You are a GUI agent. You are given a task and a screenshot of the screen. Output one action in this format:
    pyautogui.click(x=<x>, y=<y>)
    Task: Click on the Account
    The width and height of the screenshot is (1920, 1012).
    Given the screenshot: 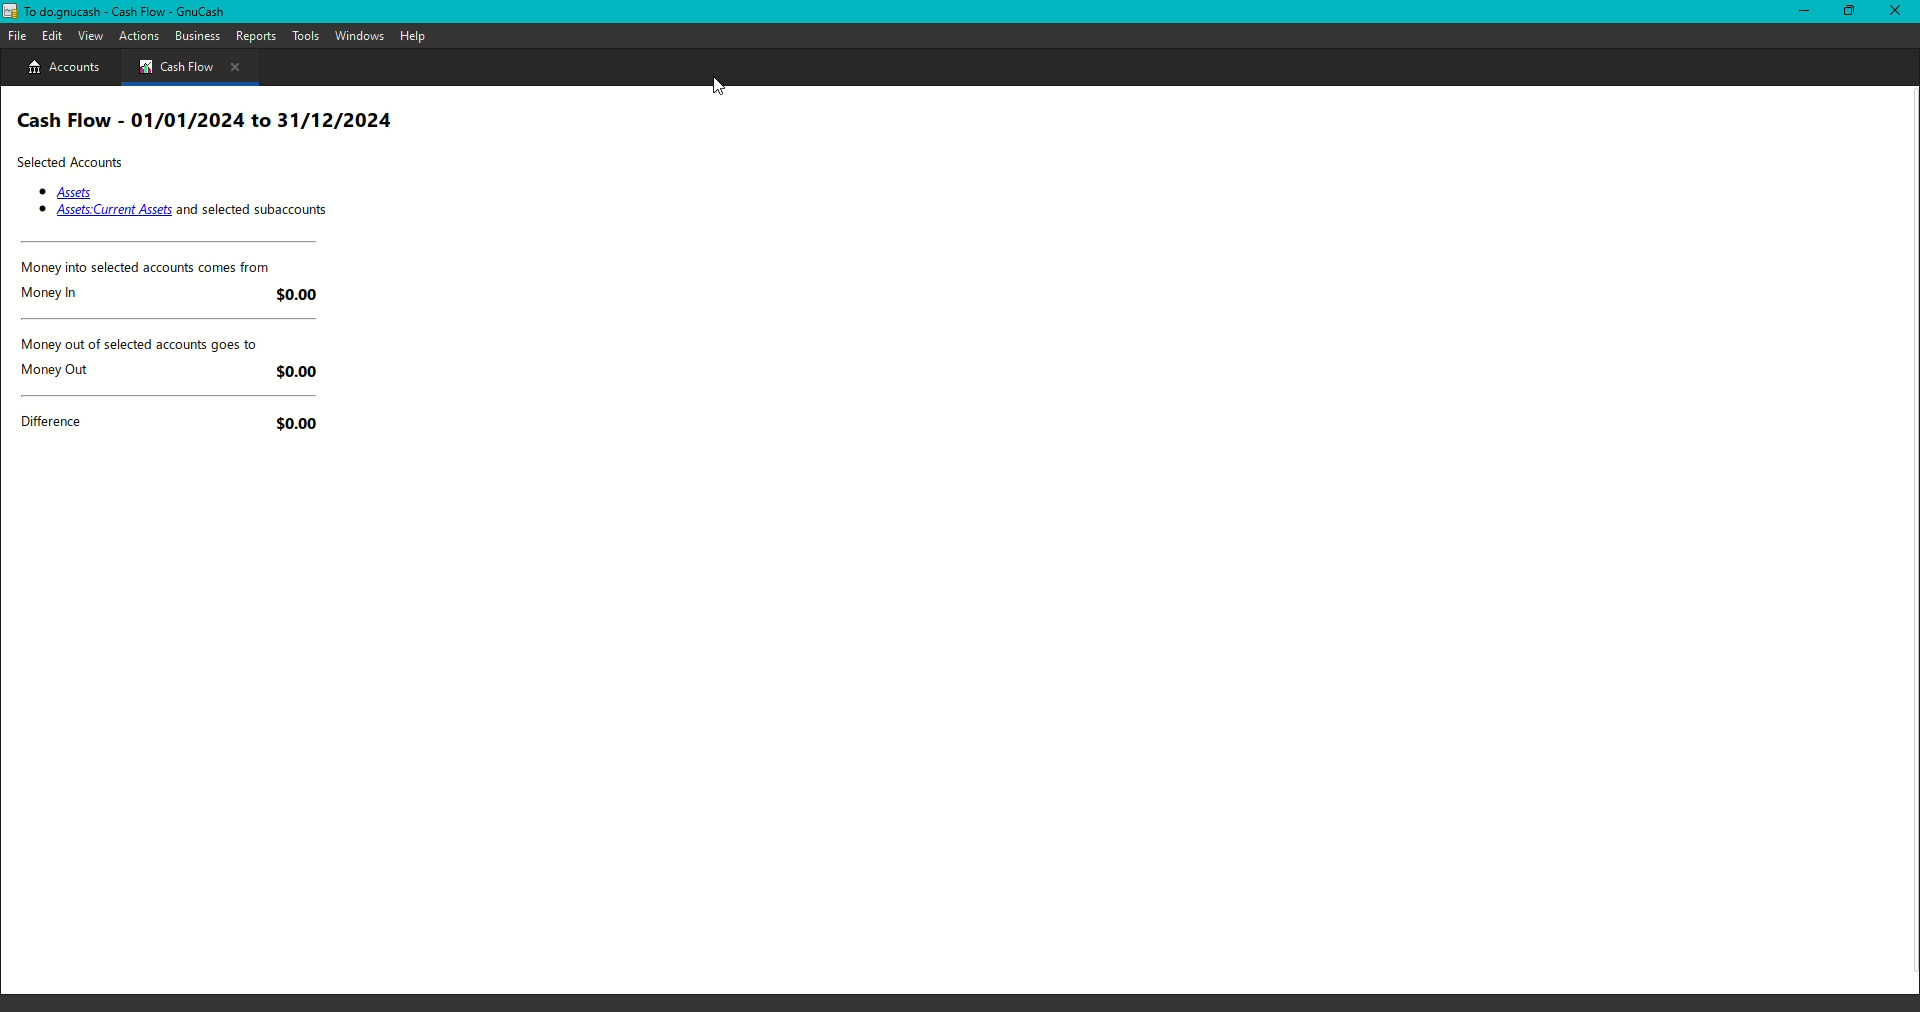 What is the action you would take?
    pyautogui.click(x=68, y=69)
    